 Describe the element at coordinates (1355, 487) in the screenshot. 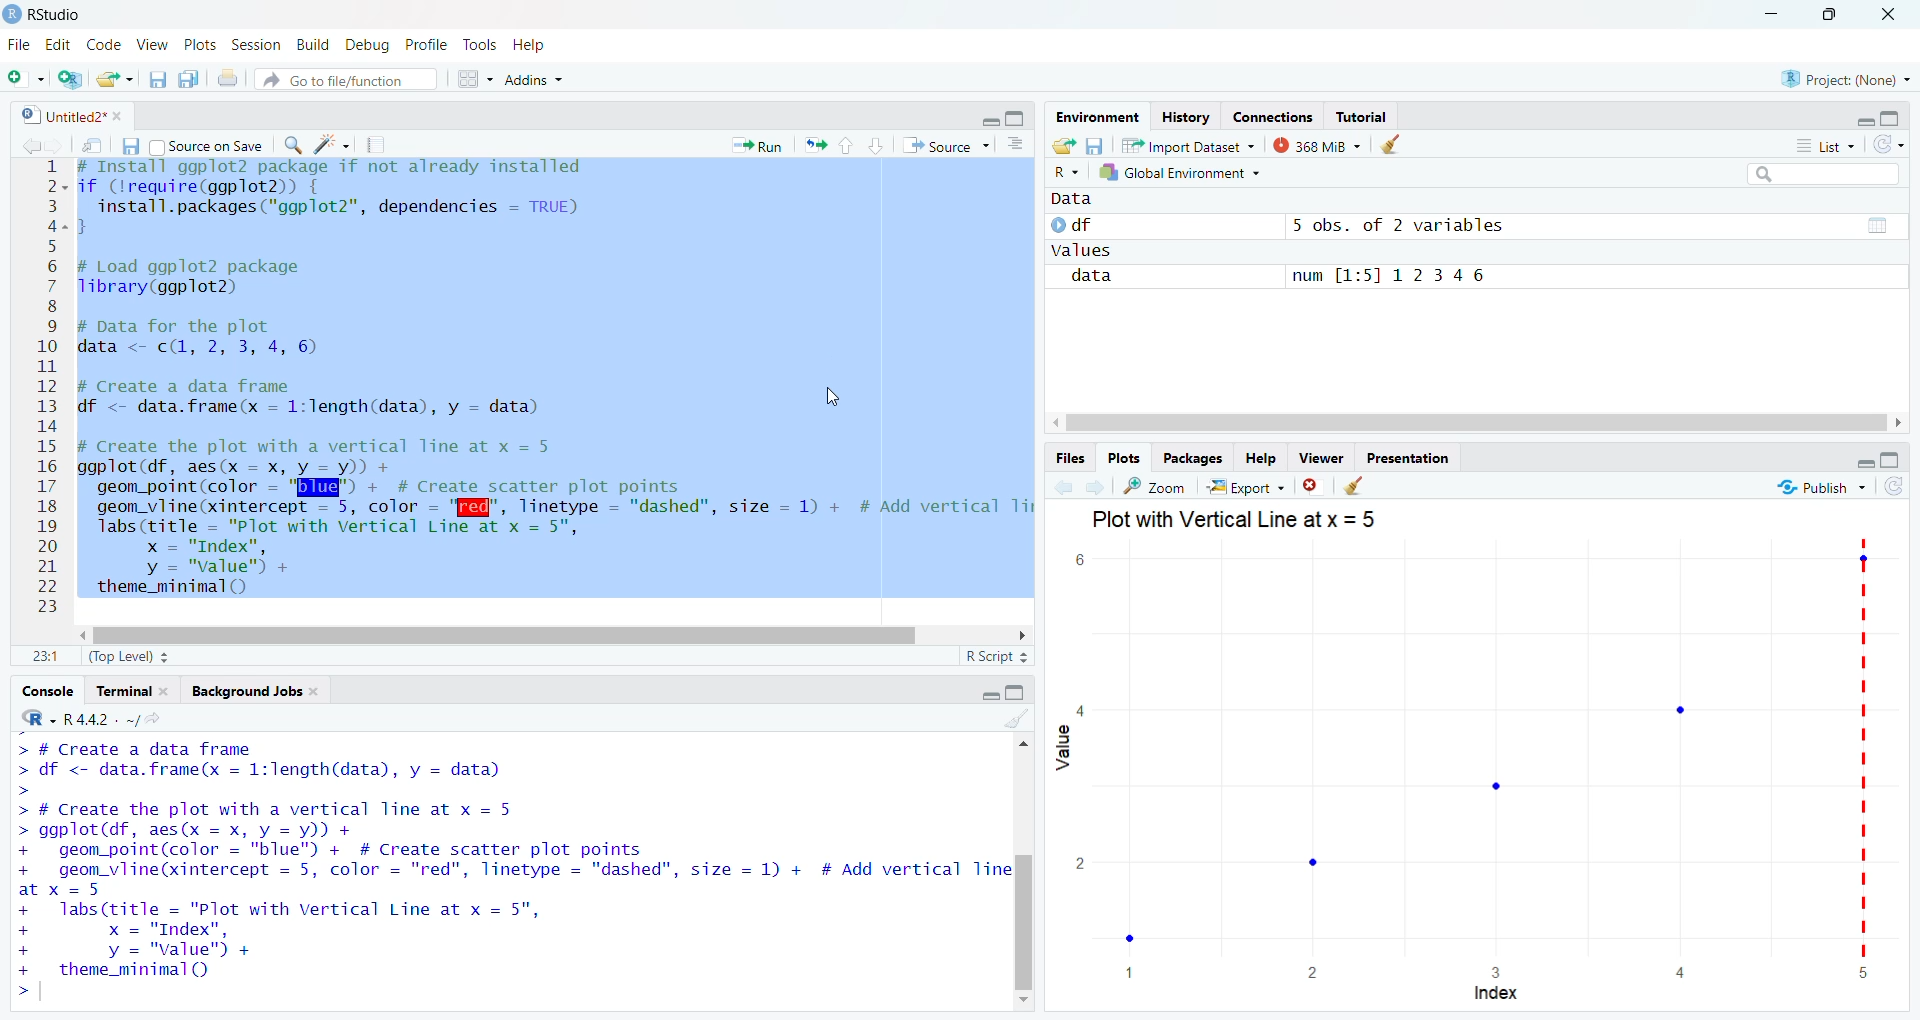

I see `clear` at that location.